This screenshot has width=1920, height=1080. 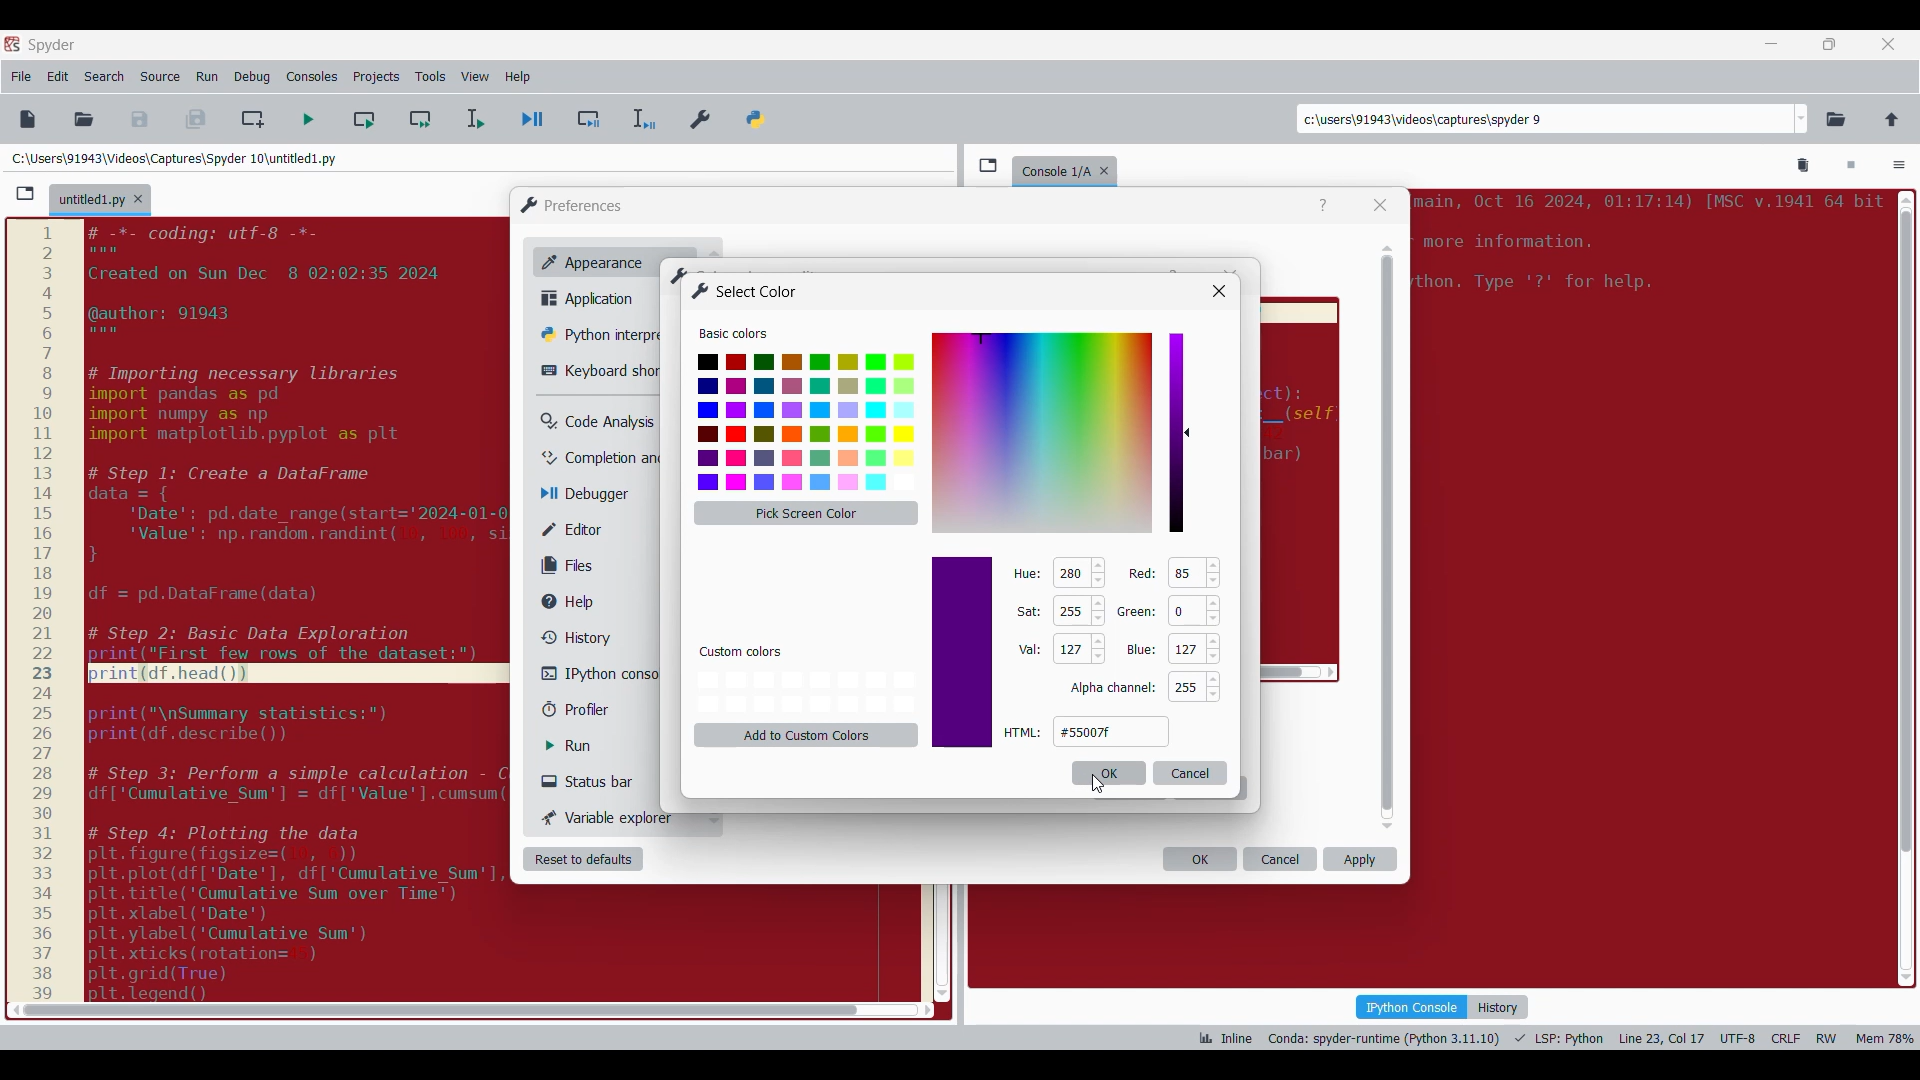 What do you see at coordinates (159, 77) in the screenshot?
I see `Source menu` at bounding box center [159, 77].